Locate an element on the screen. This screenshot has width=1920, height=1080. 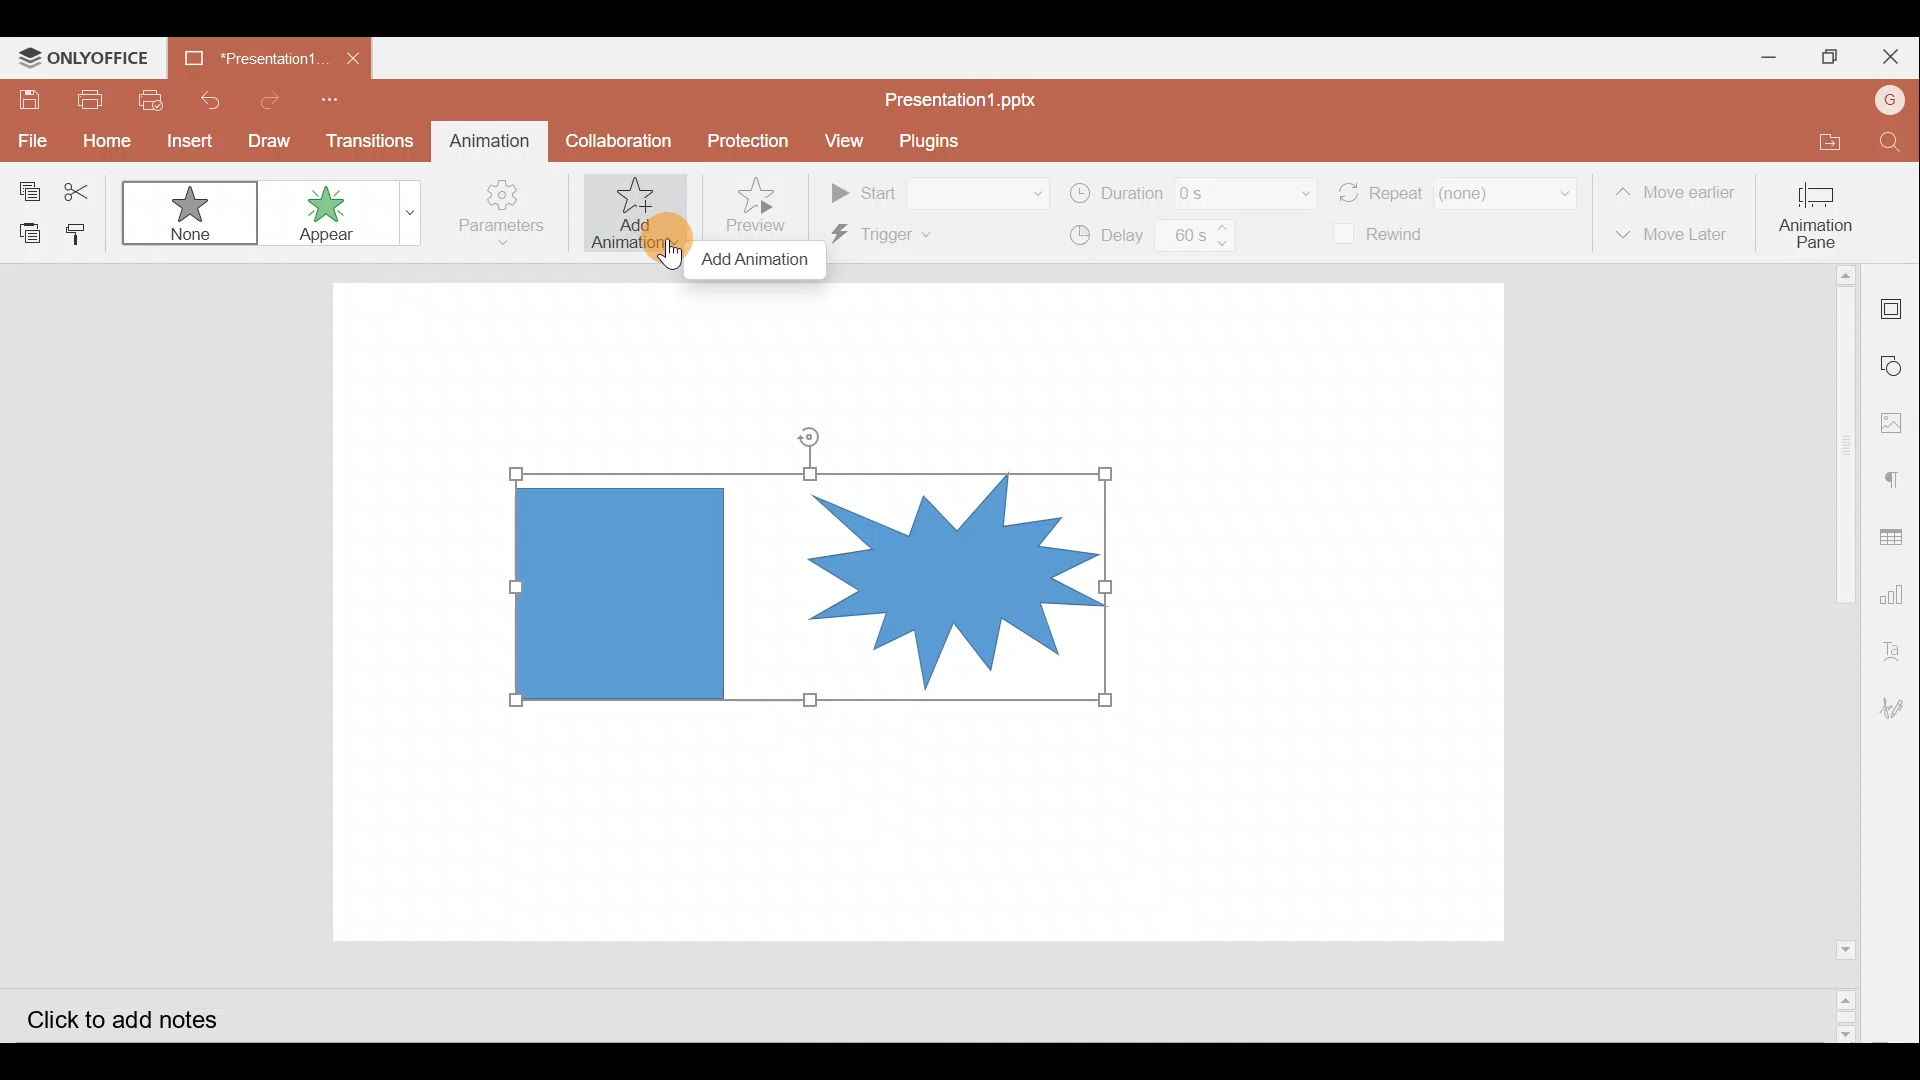
More is located at coordinates (404, 214).